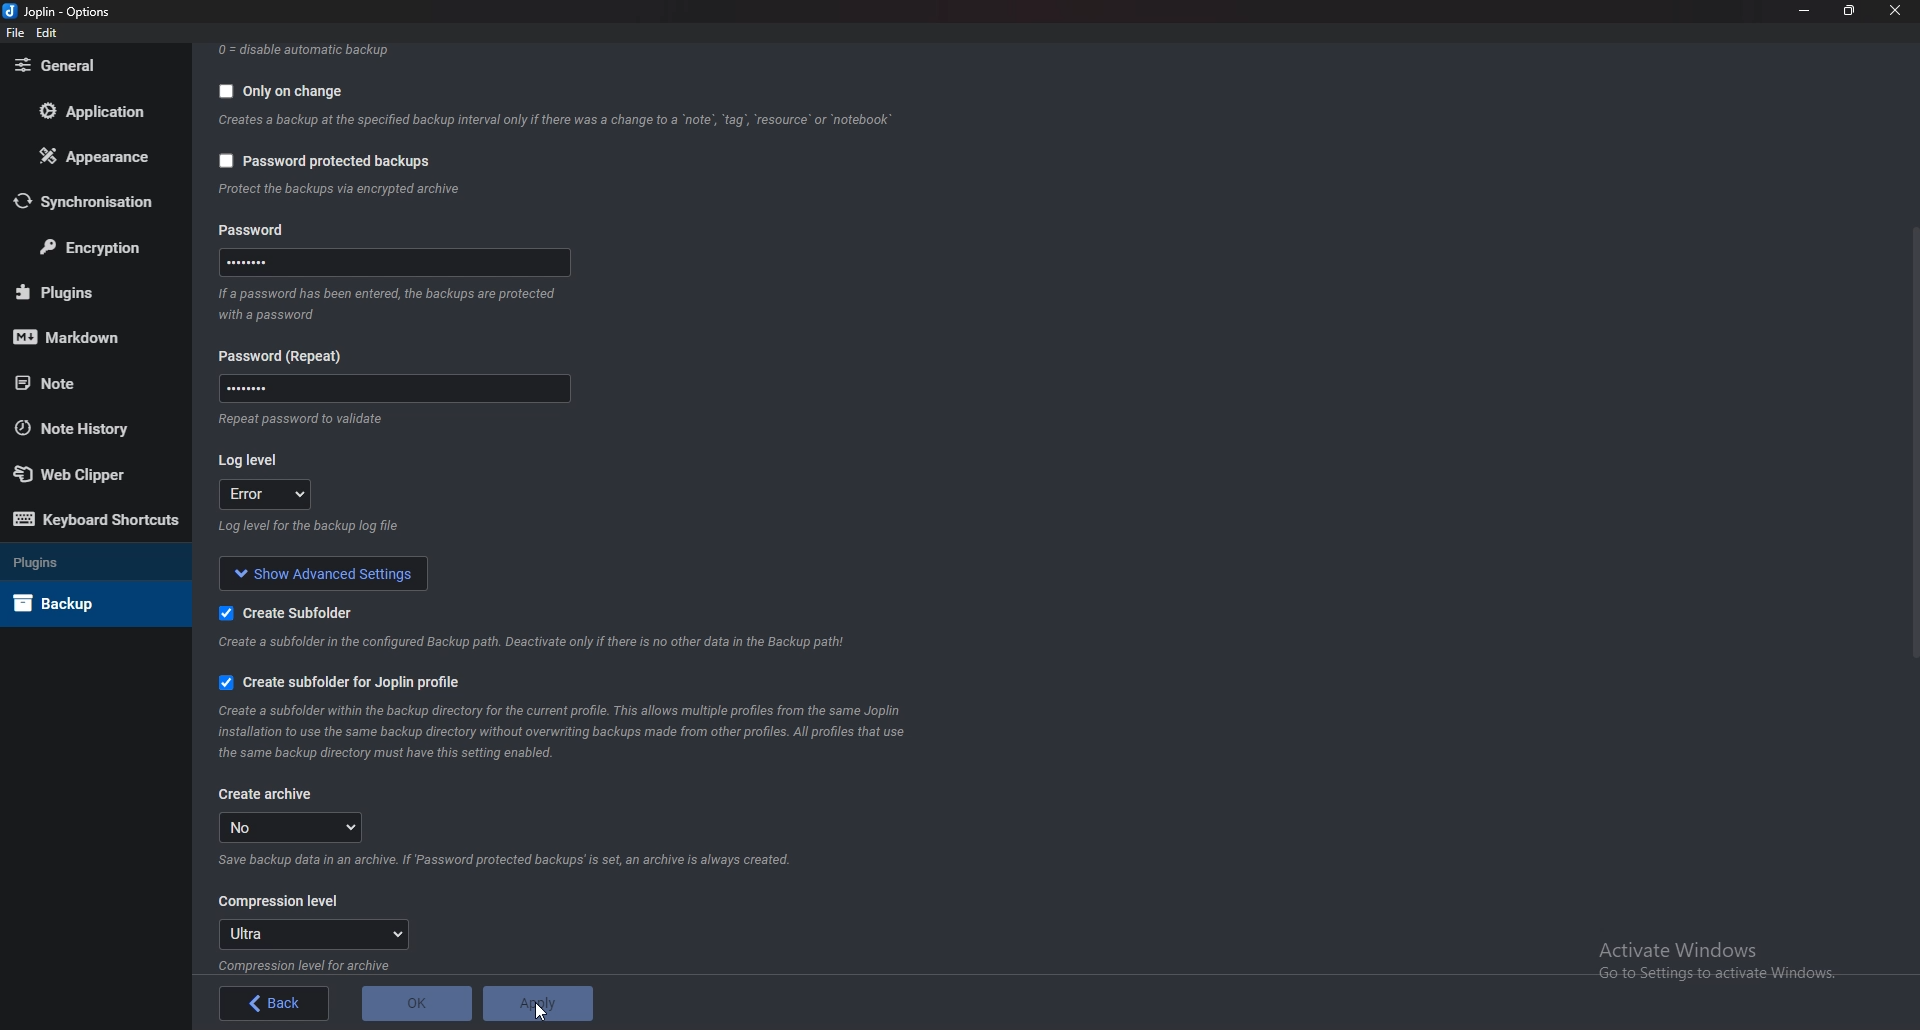 The height and width of the screenshot is (1030, 1920). Describe the element at coordinates (281, 901) in the screenshot. I see `Compression level` at that location.